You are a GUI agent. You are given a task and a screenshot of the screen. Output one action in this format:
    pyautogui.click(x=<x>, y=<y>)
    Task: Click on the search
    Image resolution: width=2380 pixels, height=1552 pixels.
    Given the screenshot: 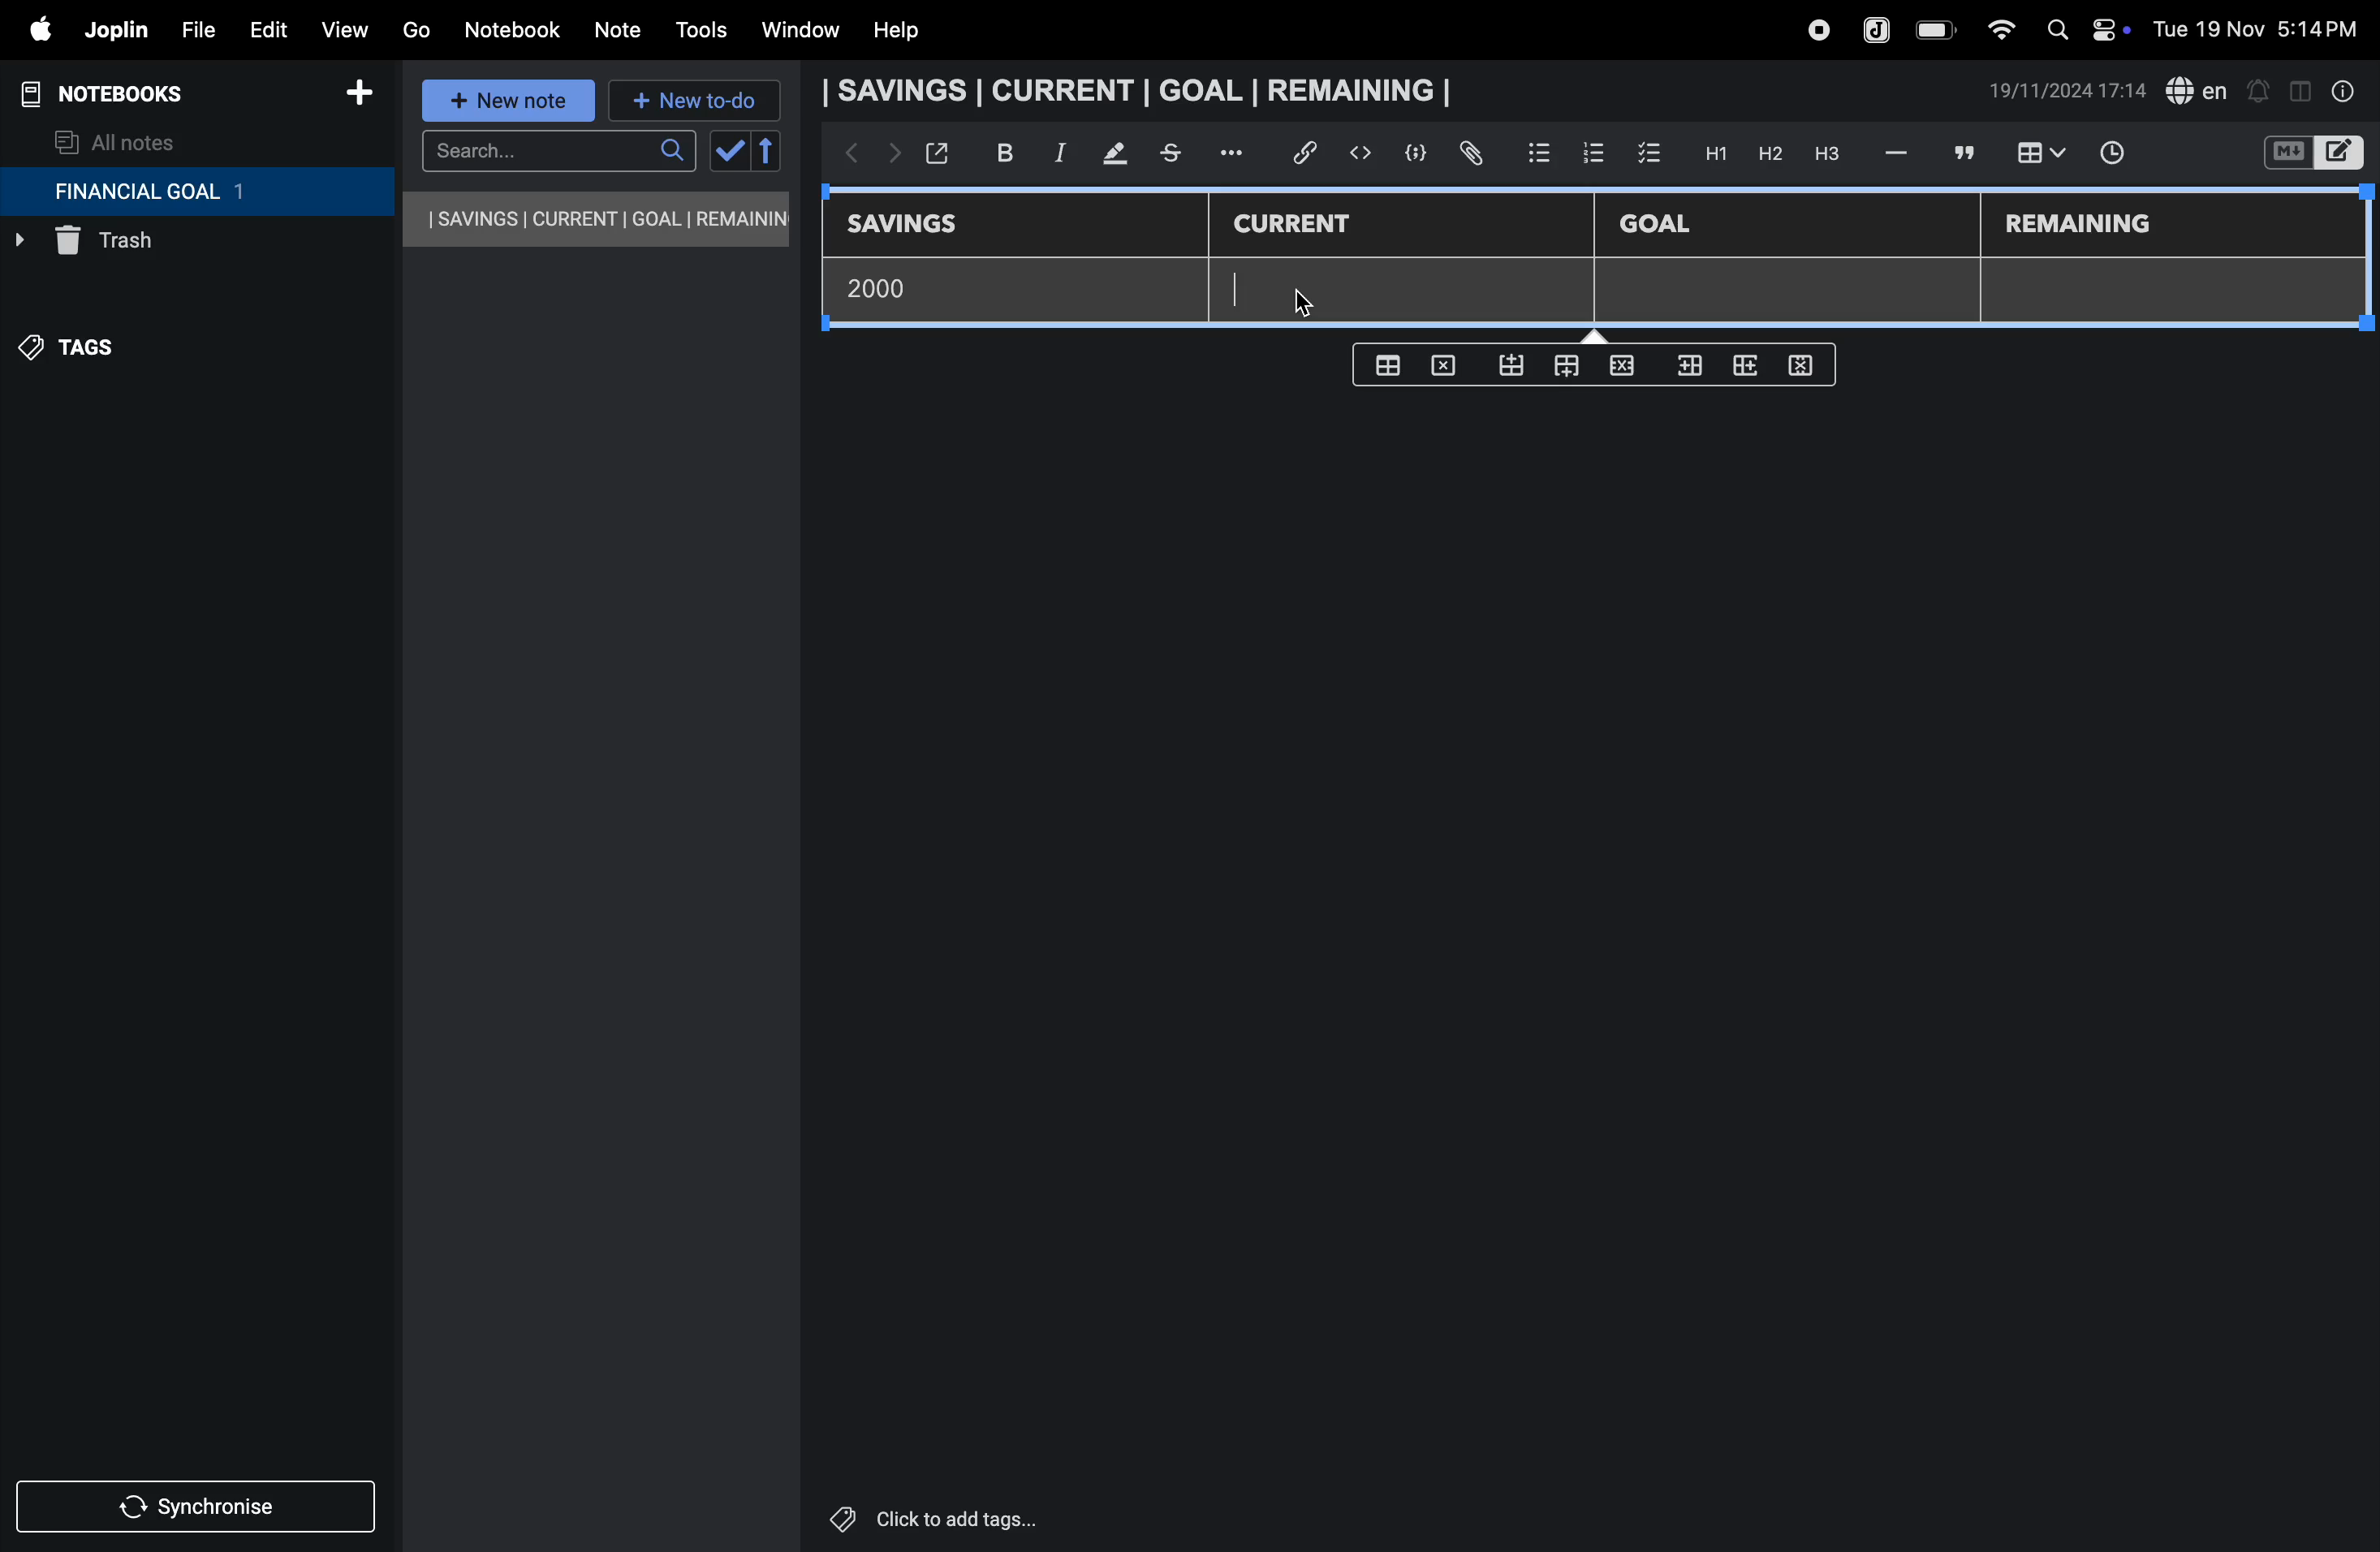 What is the action you would take?
    pyautogui.click(x=558, y=151)
    